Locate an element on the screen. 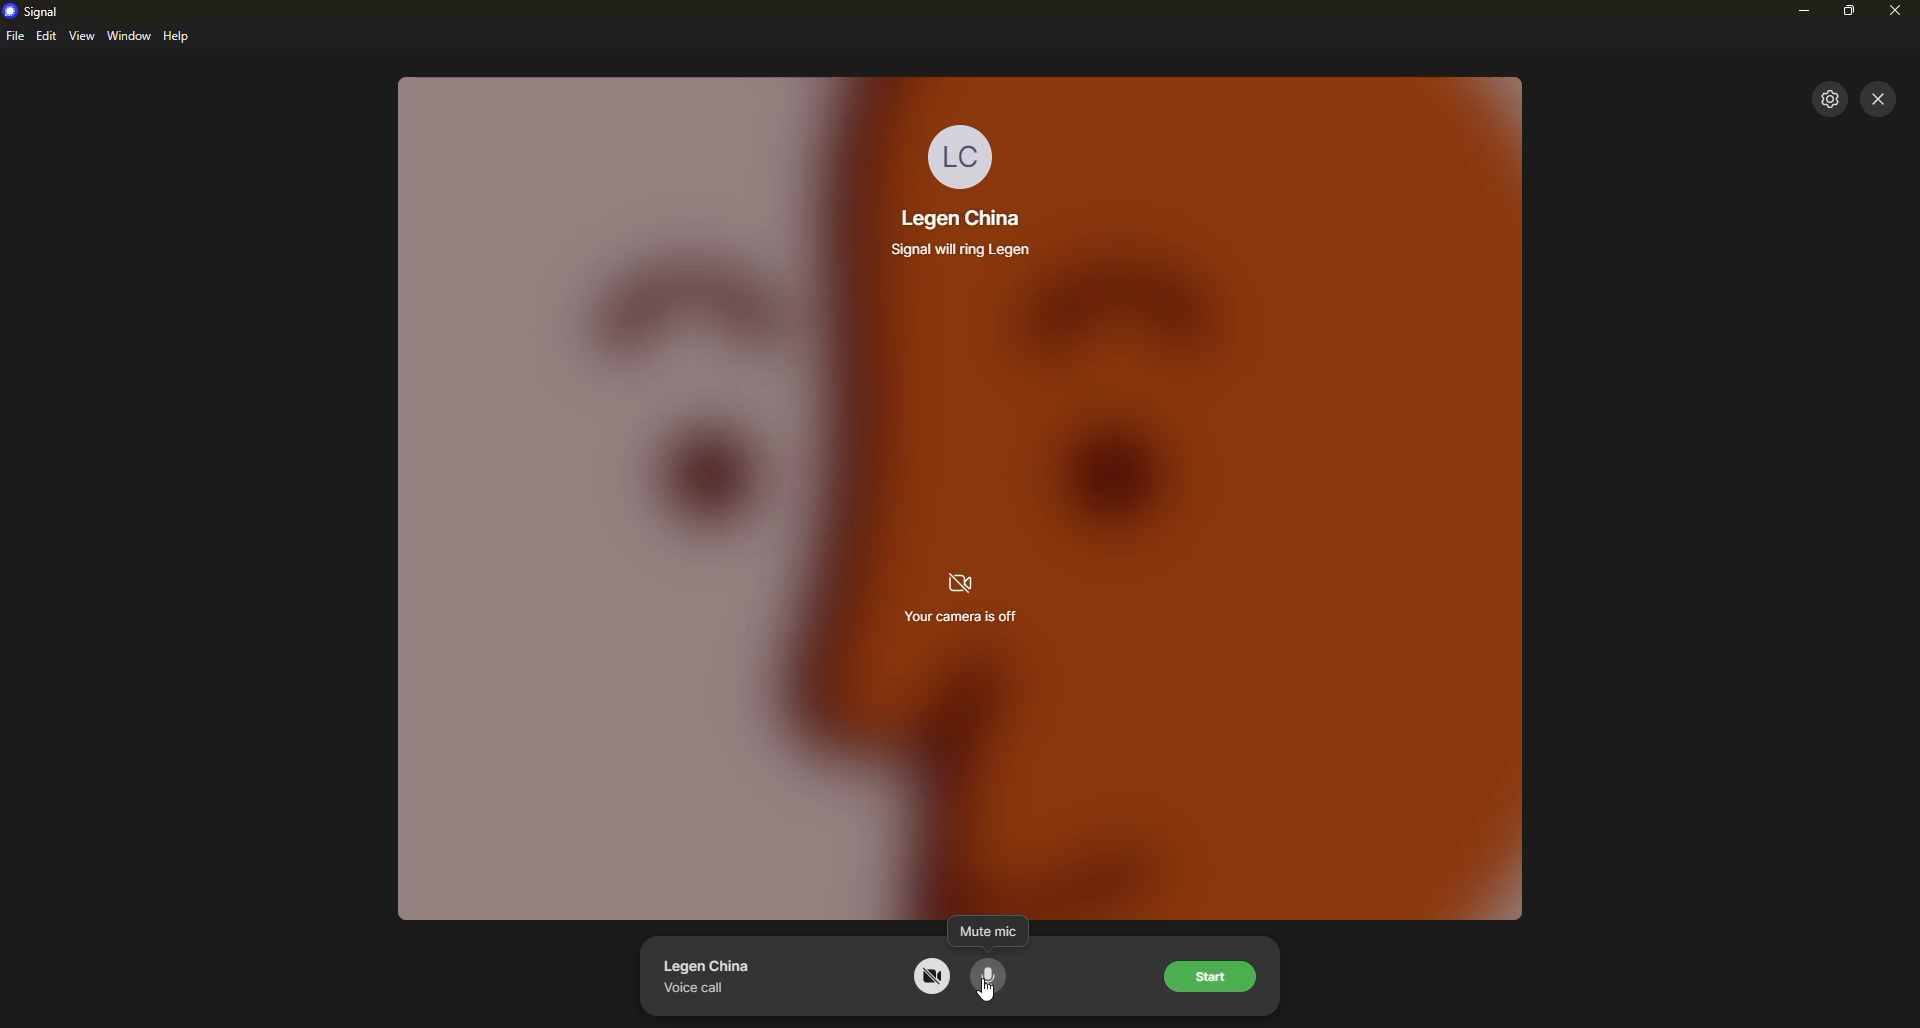 Image resolution: width=1920 pixels, height=1028 pixels. view is located at coordinates (82, 36).